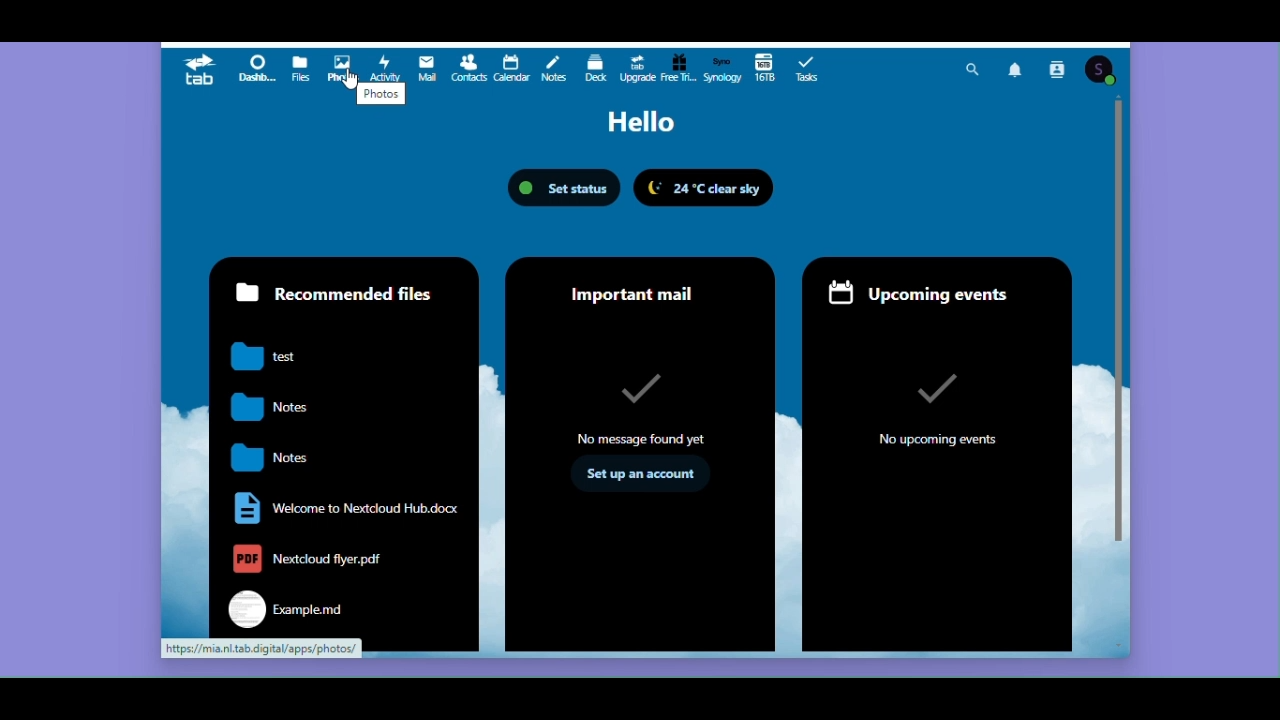 This screenshot has width=1280, height=720. Describe the element at coordinates (677, 67) in the screenshot. I see `Free trial` at that location.